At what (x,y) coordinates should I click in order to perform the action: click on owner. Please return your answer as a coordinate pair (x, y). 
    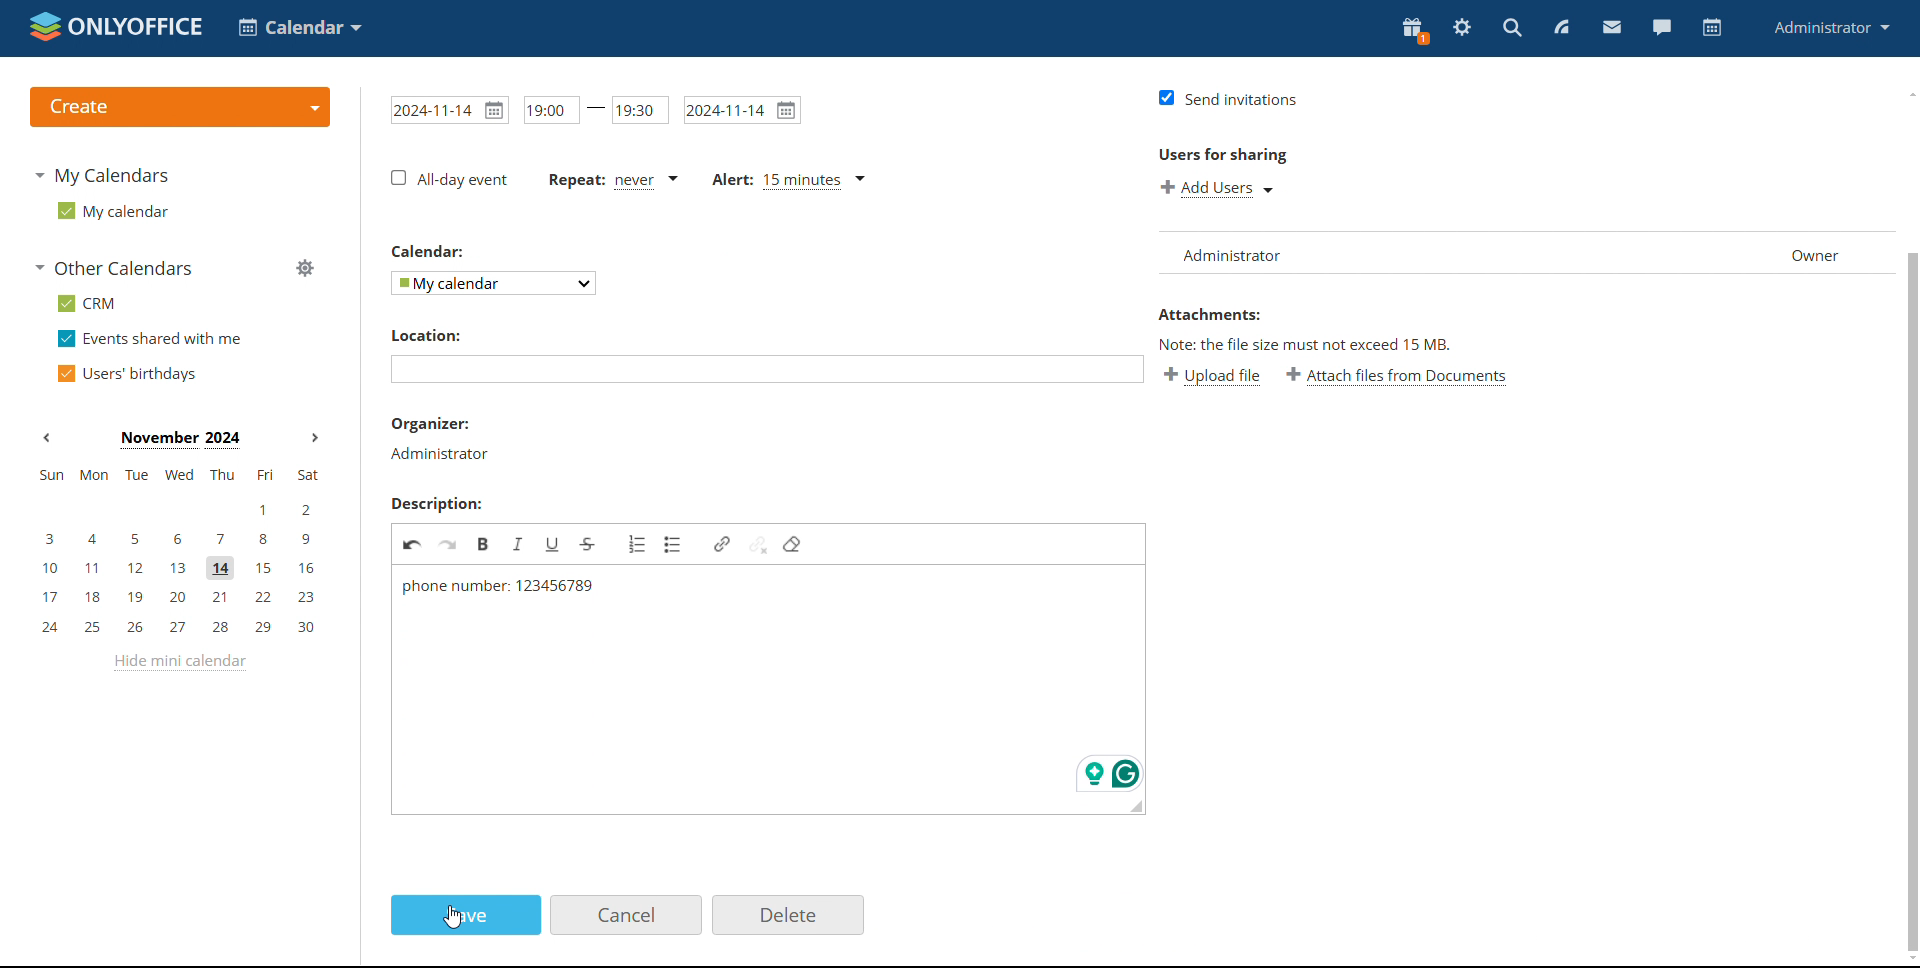
    Looking at the image, I should click on (1815, 258).